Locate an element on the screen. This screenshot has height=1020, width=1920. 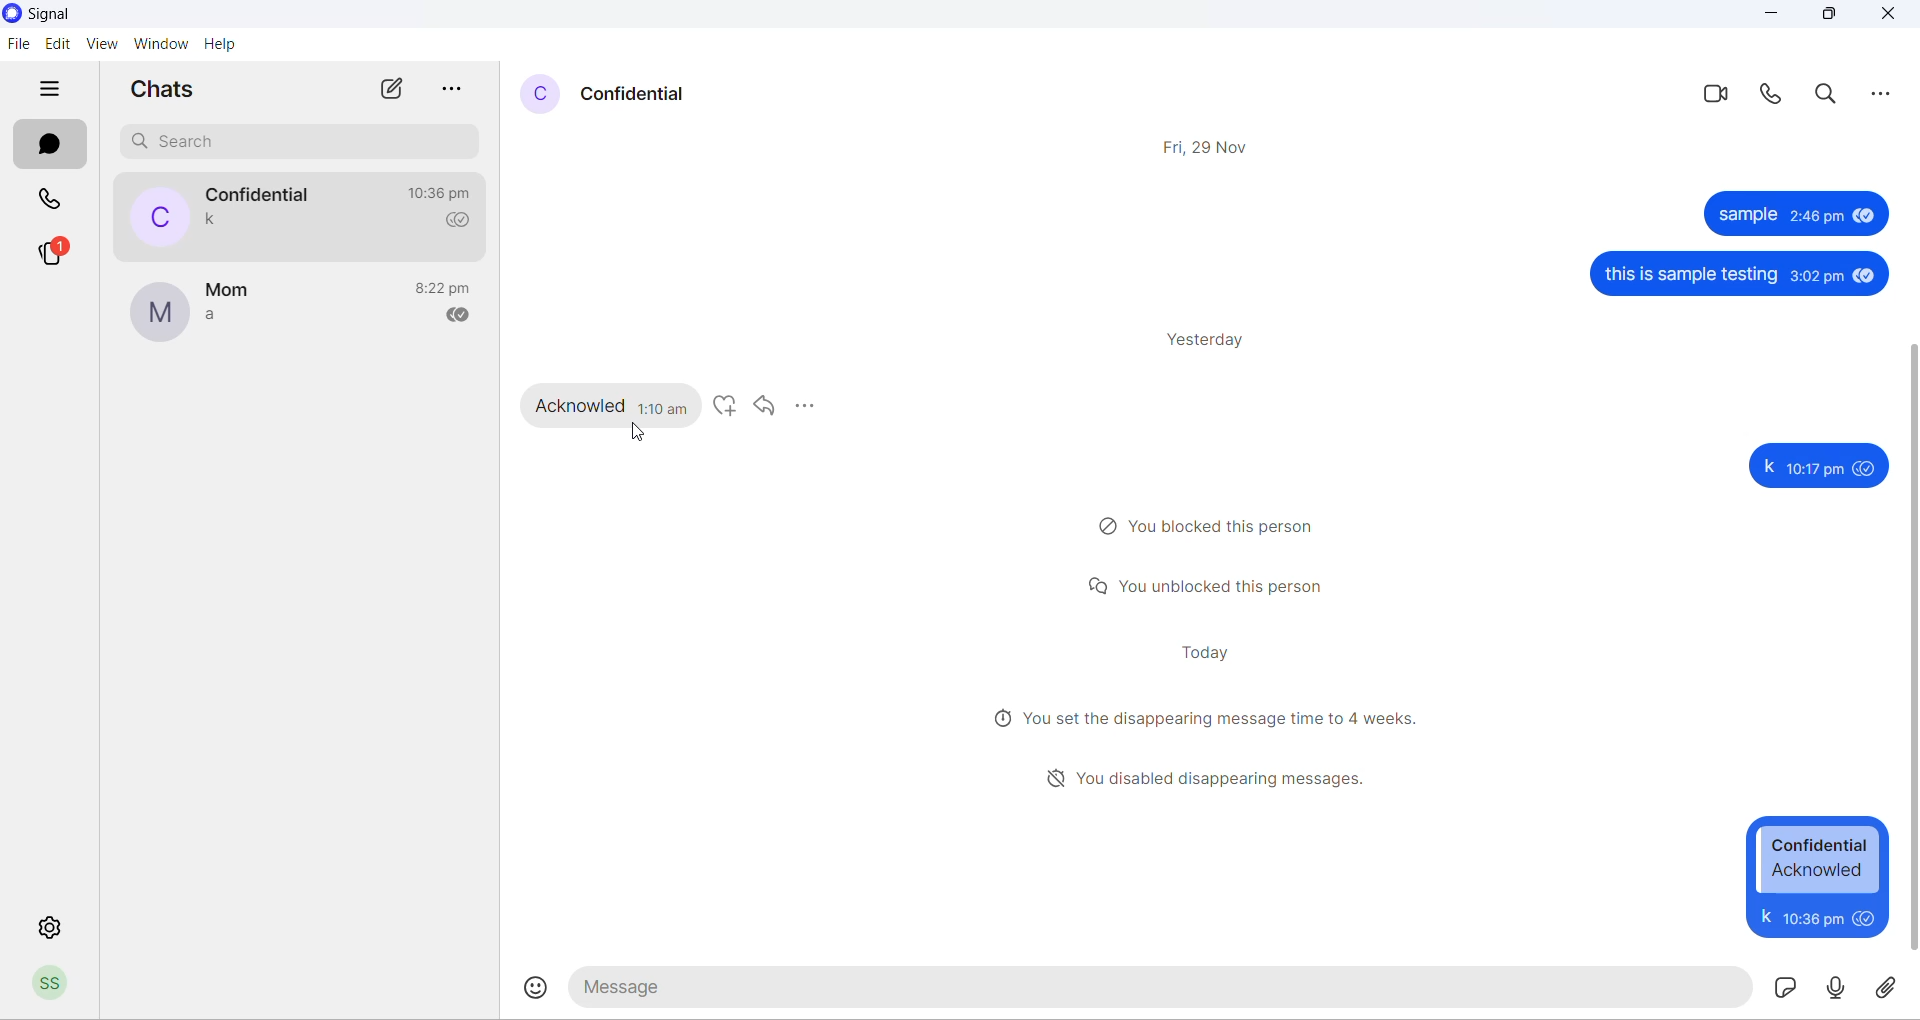
read recipient is located at coordinates (460, 221).